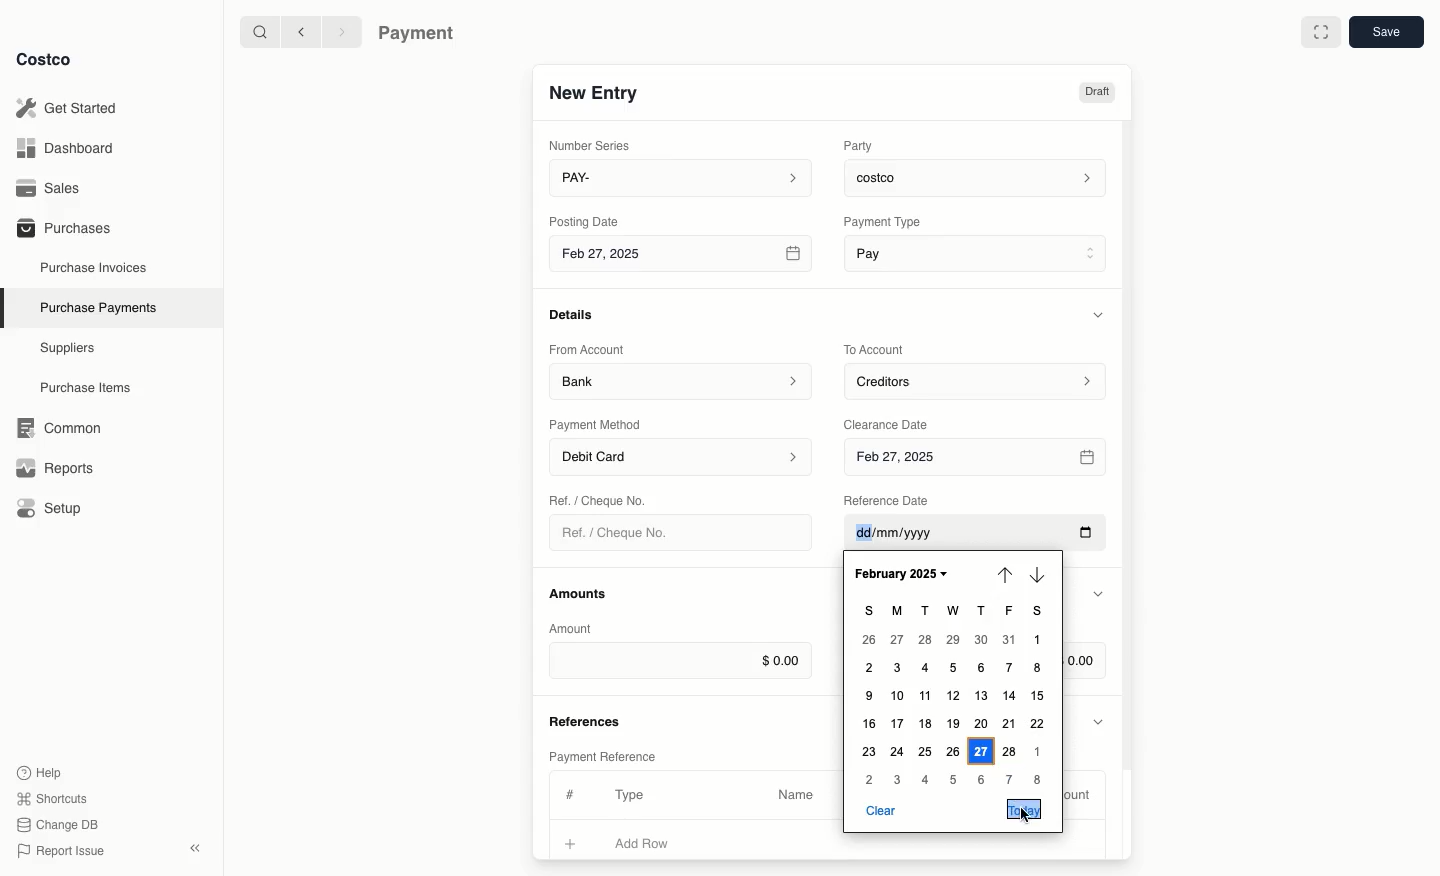 This screenshot has width=1440, height=876. What do you see at coordinates (1002, 573) in the screenshot?
I see `Previous` at bounding box center [1002, 573].